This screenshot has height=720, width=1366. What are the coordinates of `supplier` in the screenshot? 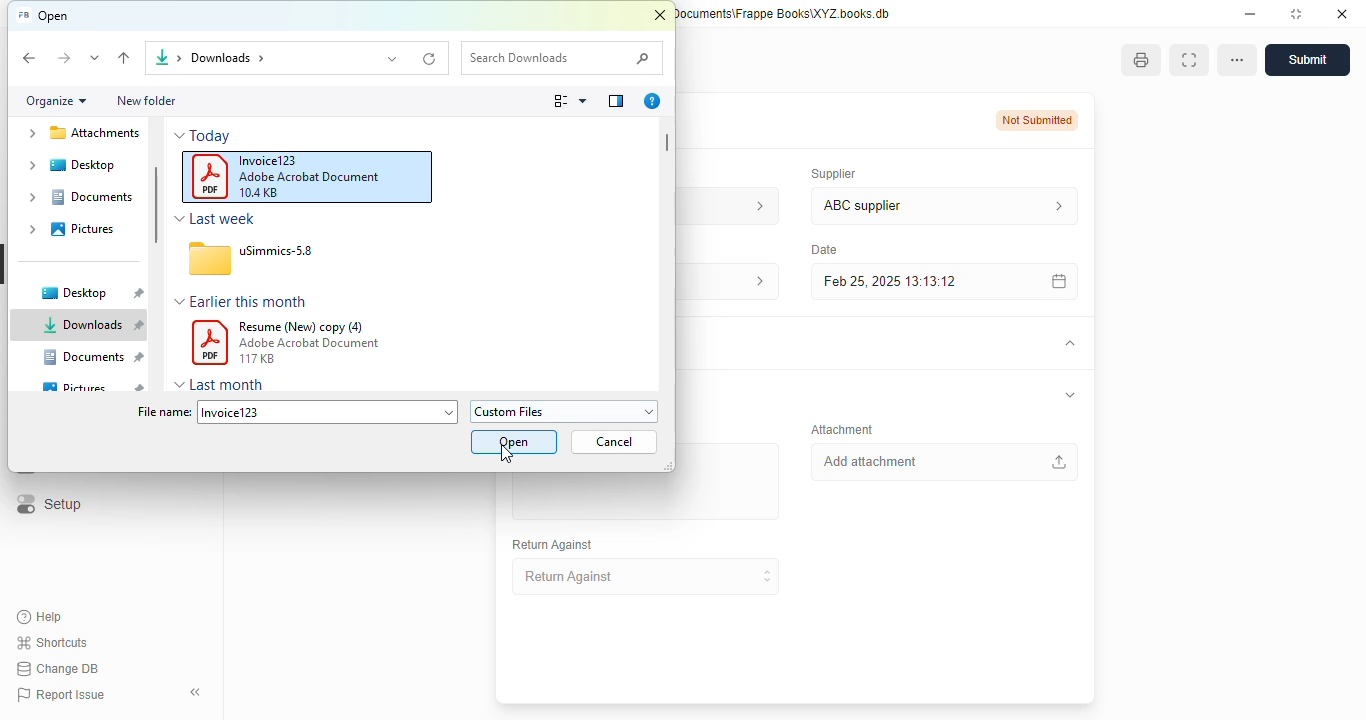 It's located at (829, 173).